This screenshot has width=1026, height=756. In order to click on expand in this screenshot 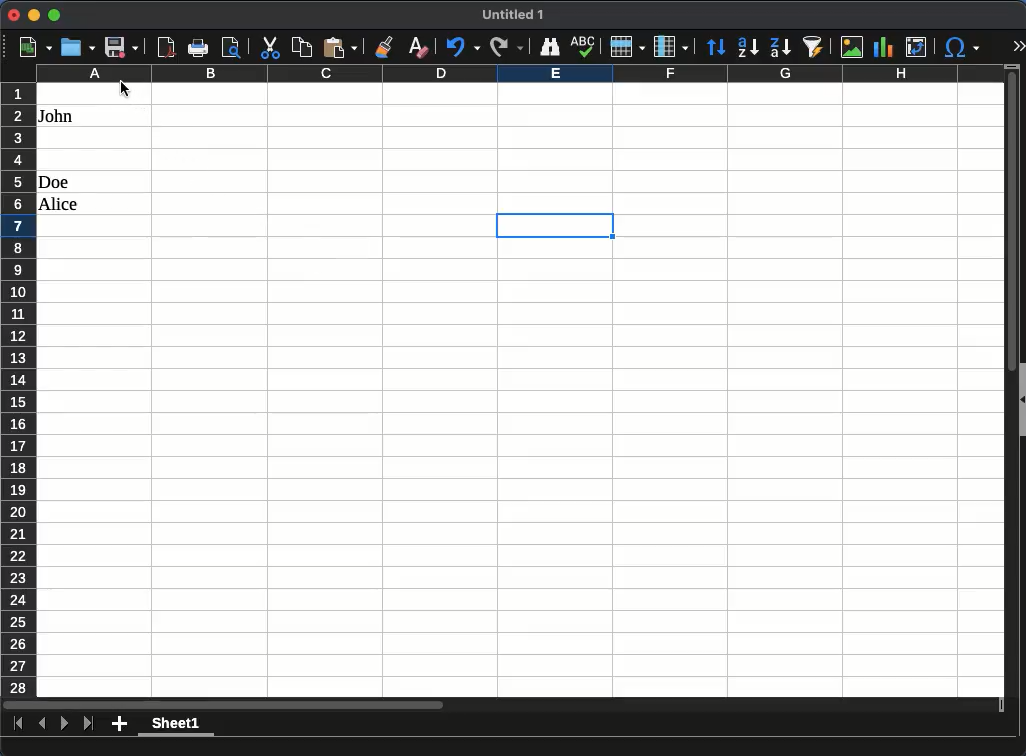, I will do `click(1017, 45)`.